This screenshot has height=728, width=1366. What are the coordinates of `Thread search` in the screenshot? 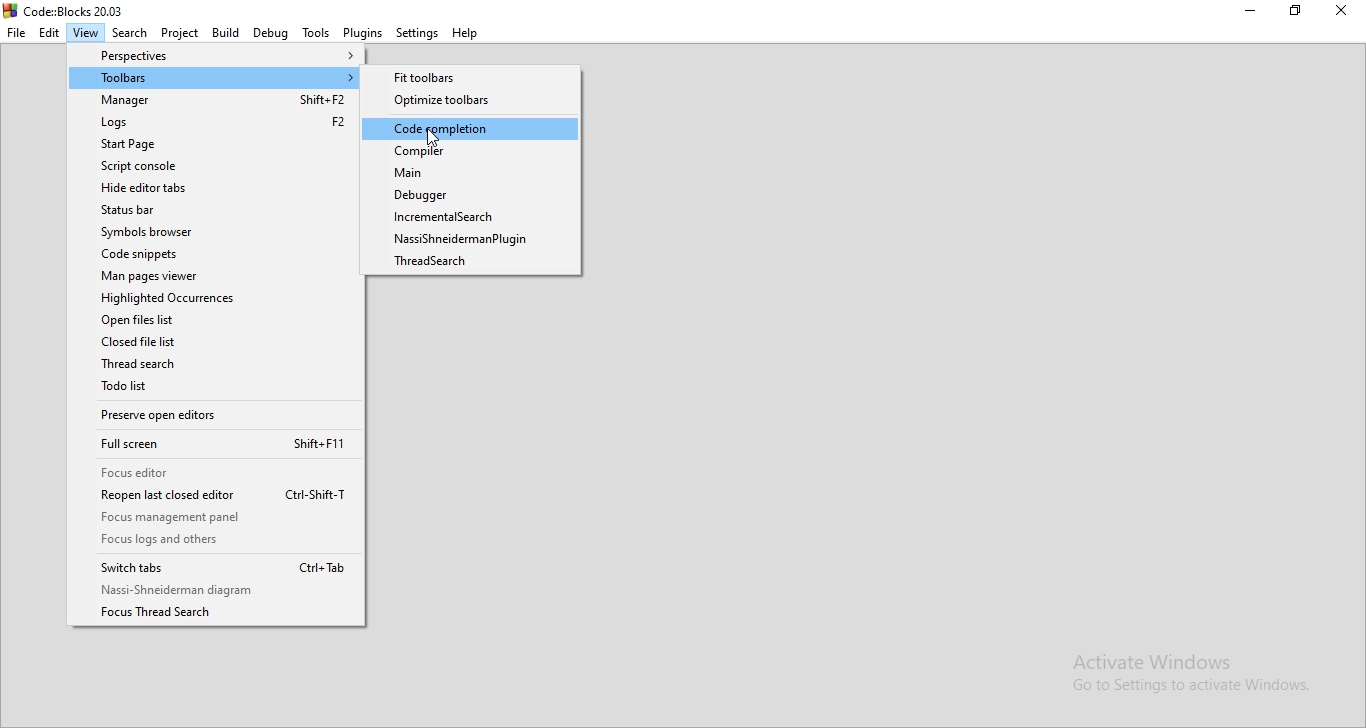 It's located at (476, 264).